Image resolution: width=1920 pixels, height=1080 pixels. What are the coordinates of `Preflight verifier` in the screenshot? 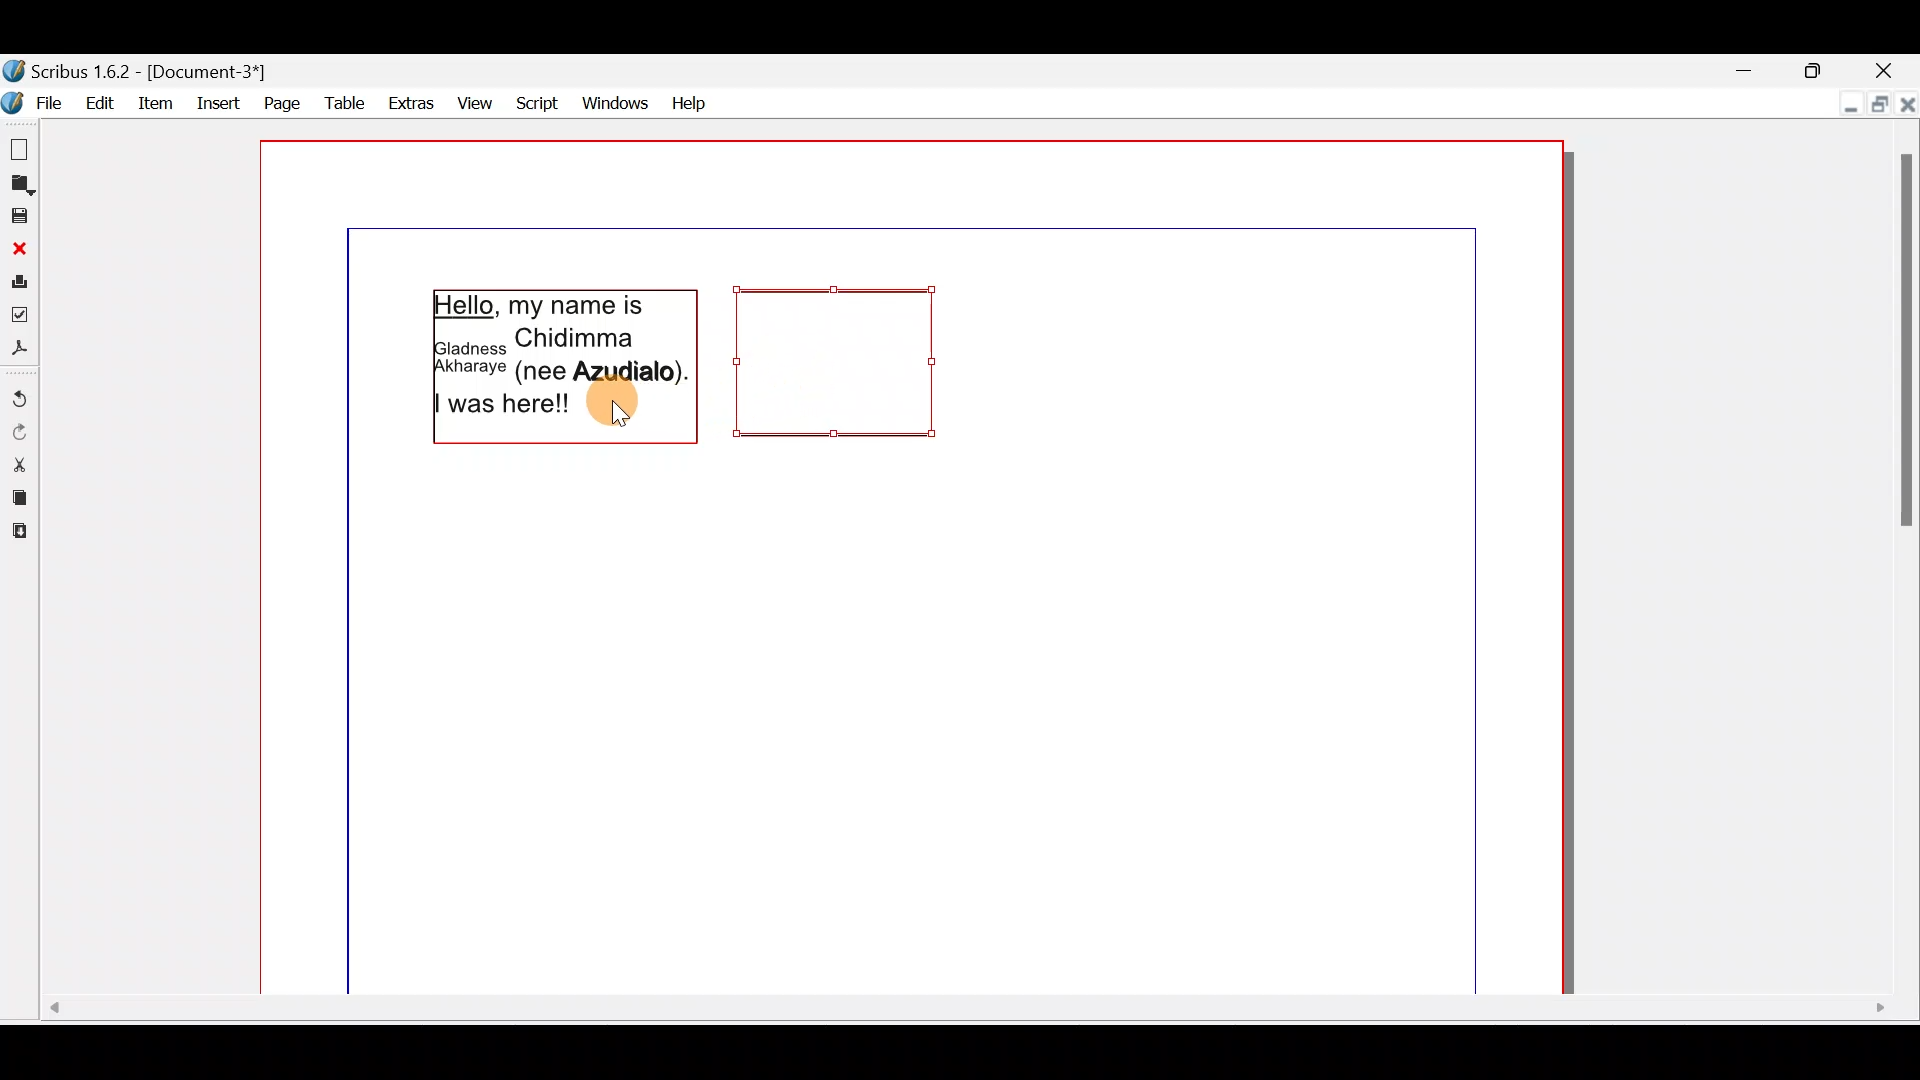 It's located at (20, 313).